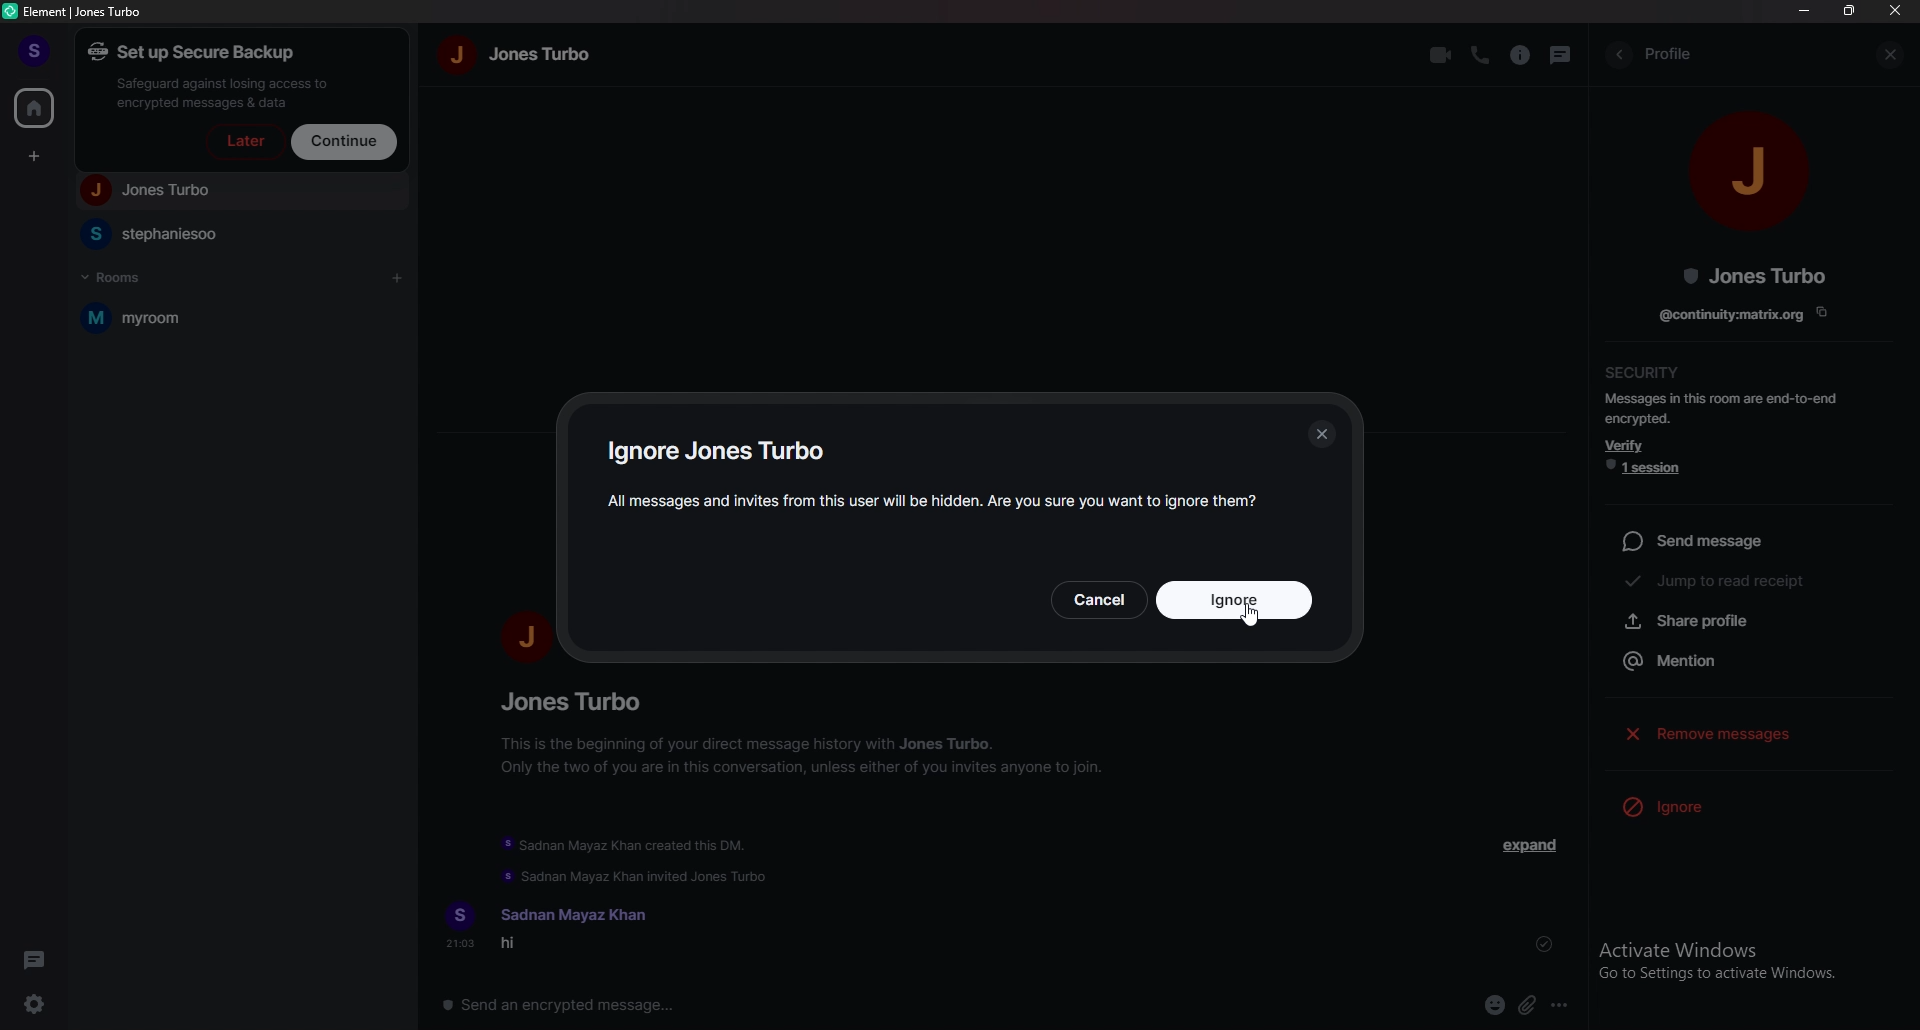  What do you see at coordinates (1850, 10) in the screenshot?
I see `resize` at bounding box center [1850, 10].